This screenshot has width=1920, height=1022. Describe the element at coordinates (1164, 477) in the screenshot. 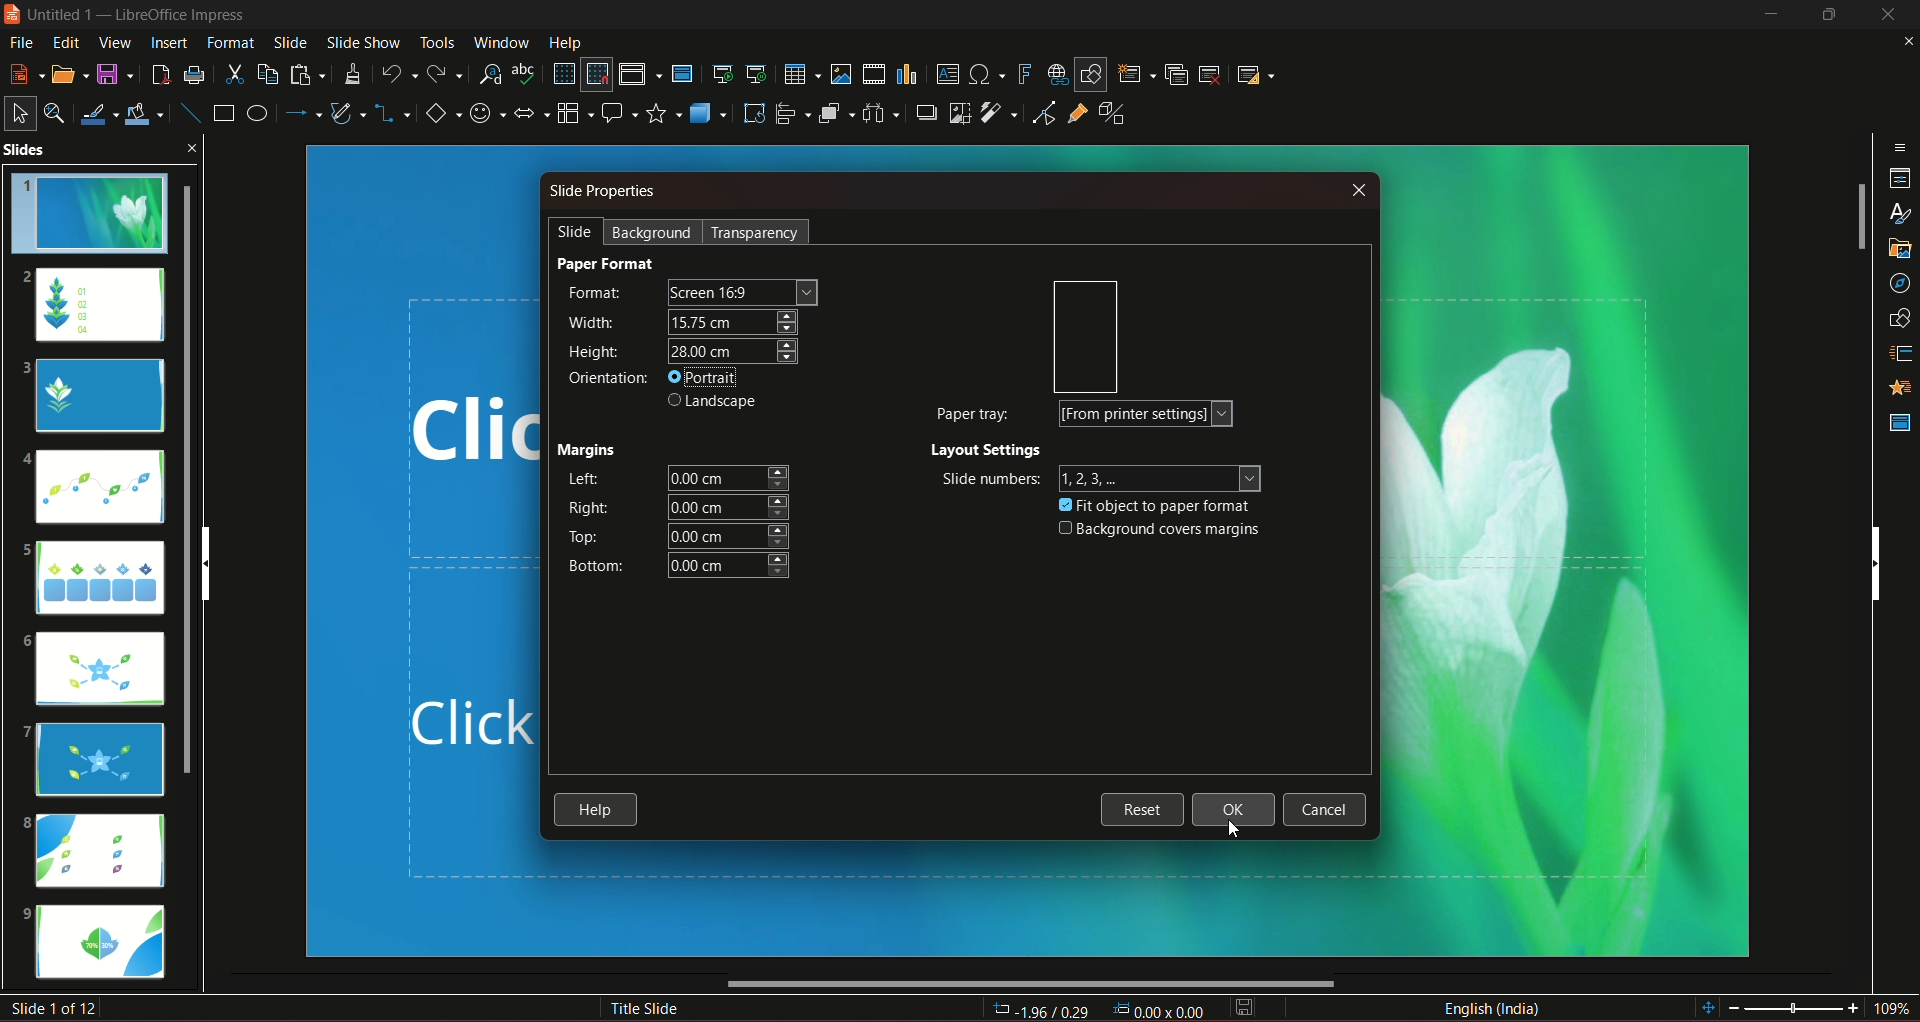

I see `numbers` at that location.